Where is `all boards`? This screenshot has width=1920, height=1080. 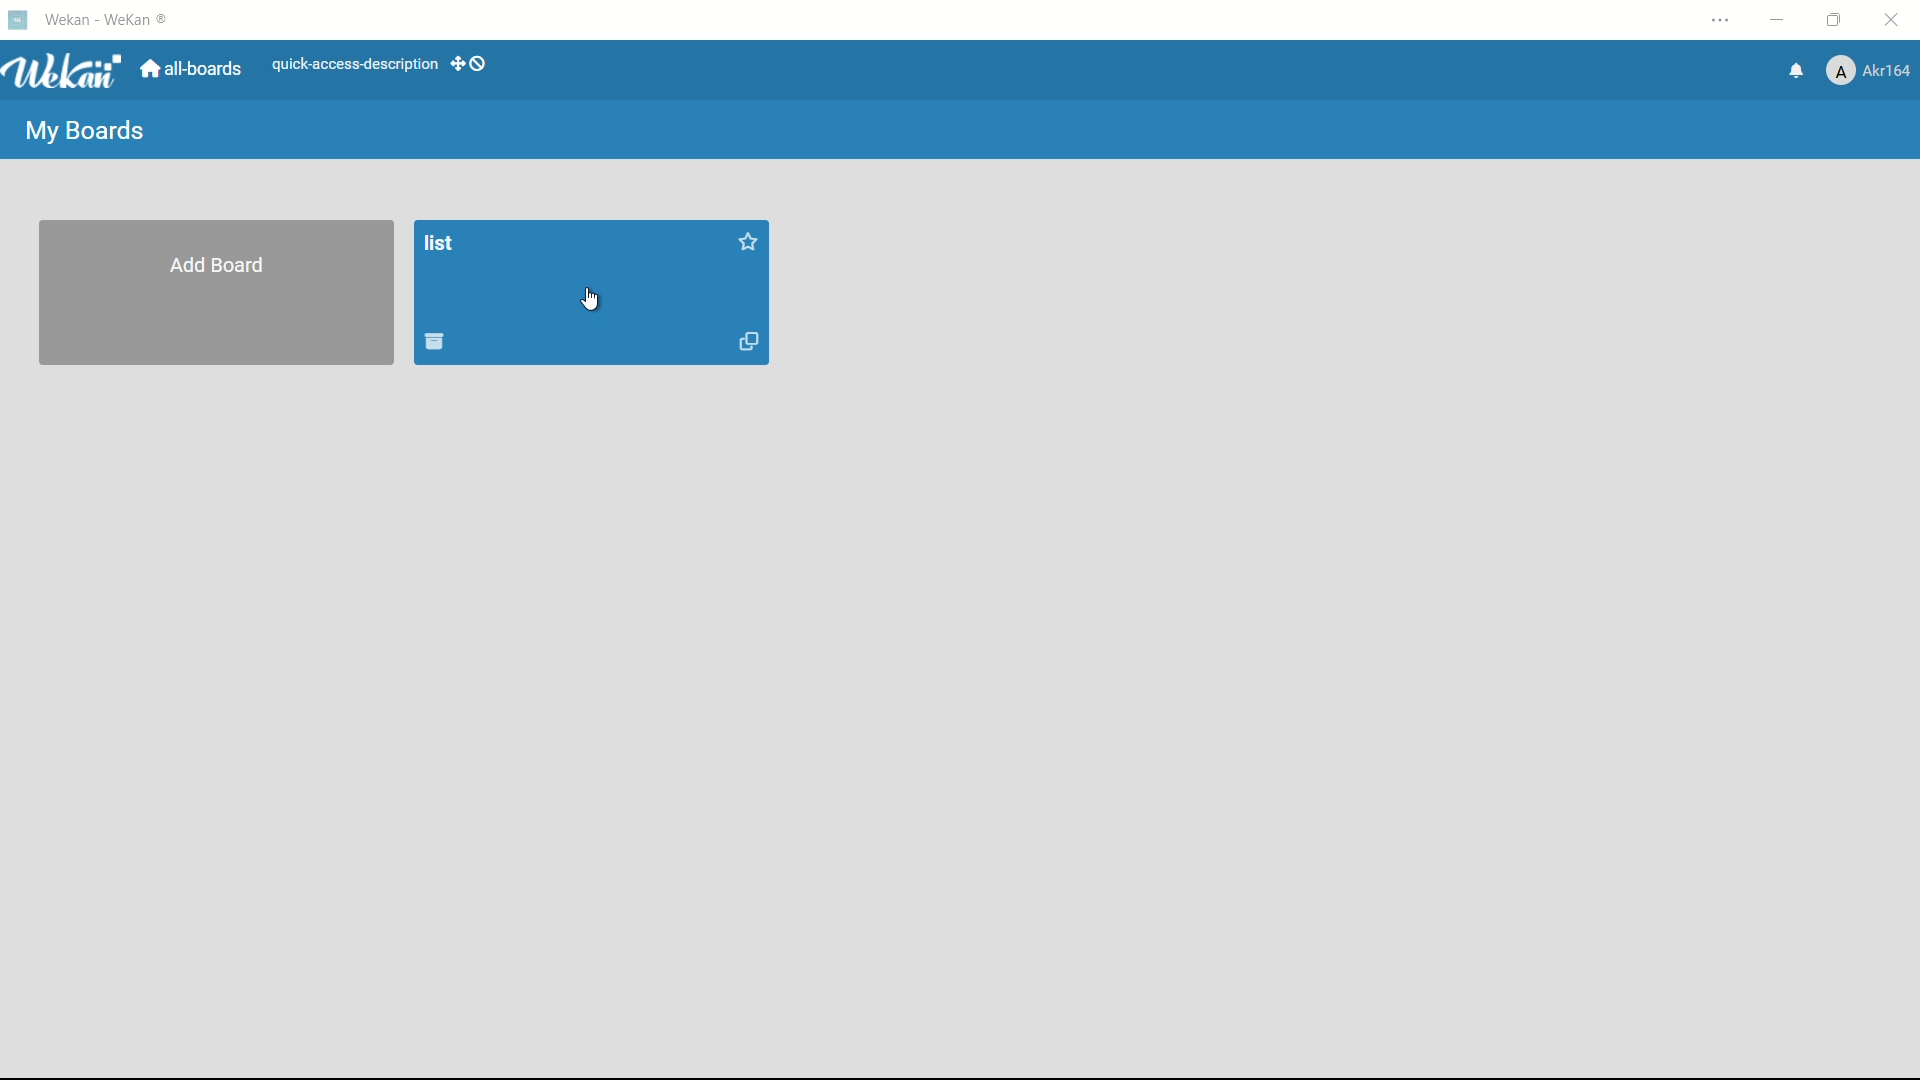
all boards is located at coordinates (188, 71).